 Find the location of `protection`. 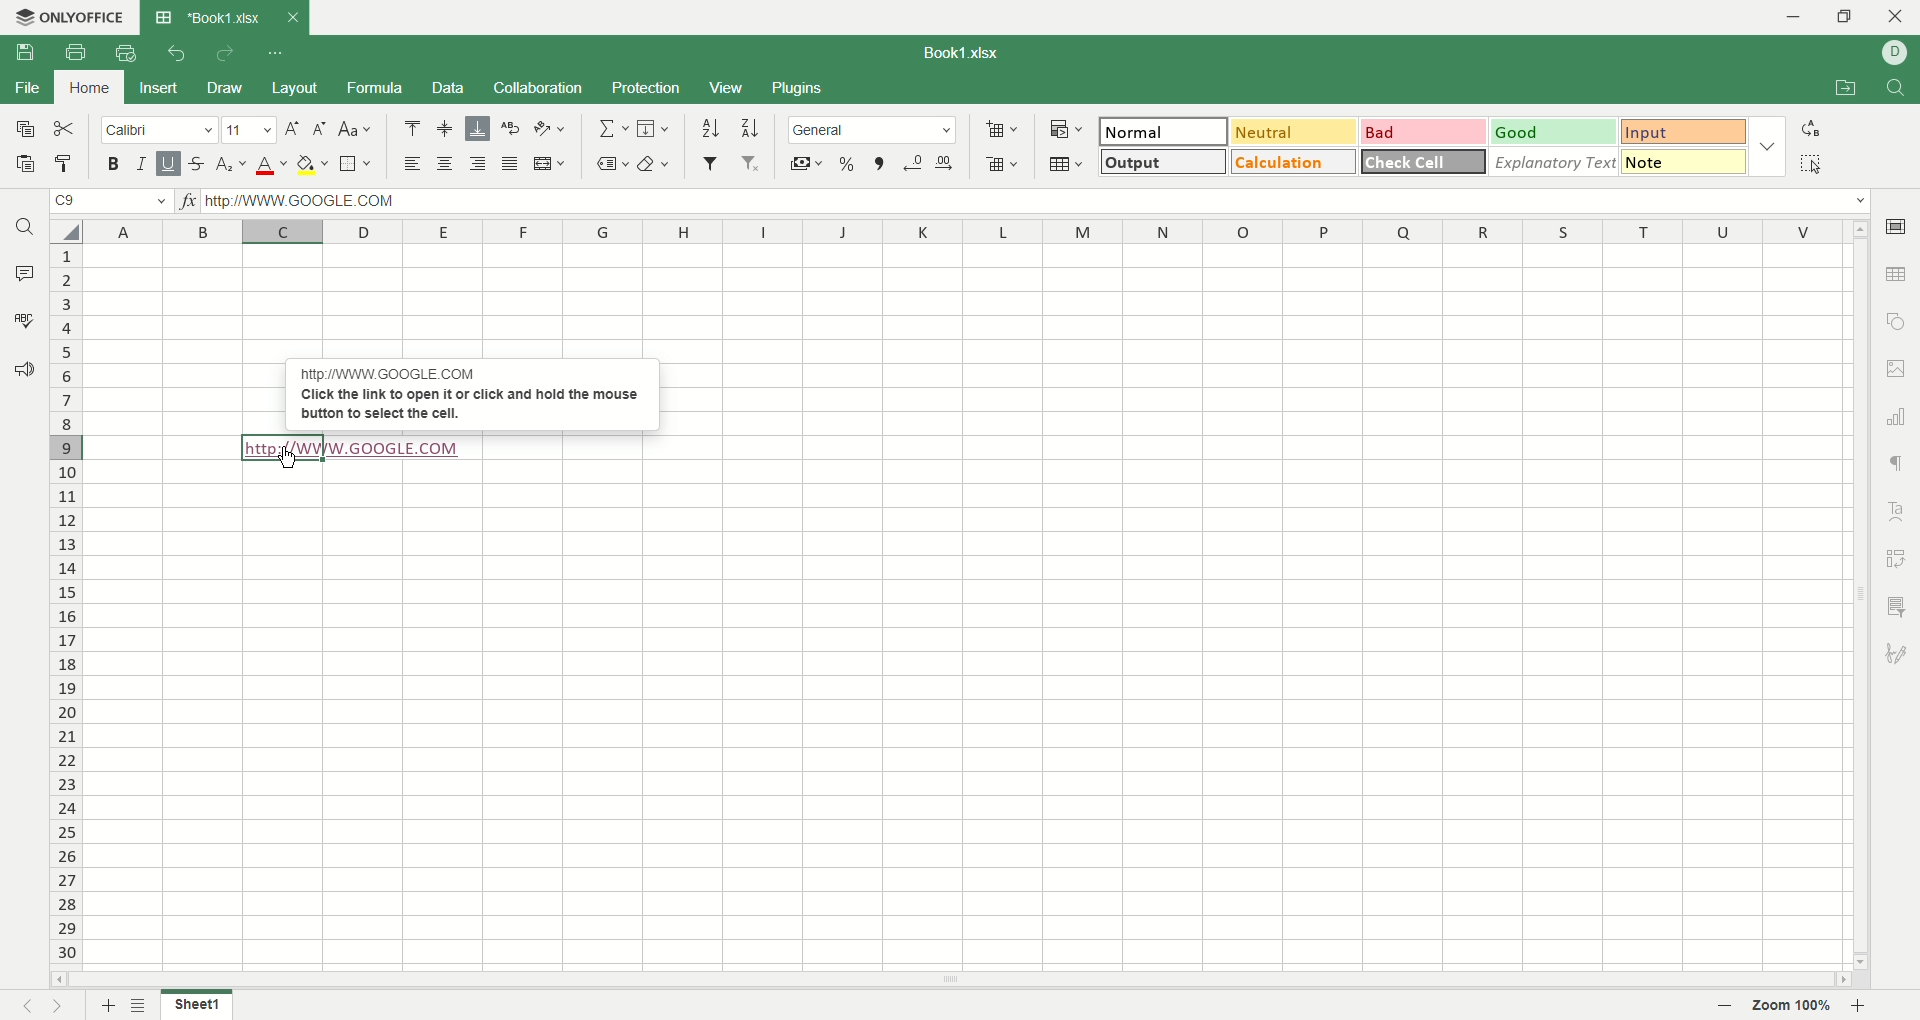

protection is located at coordinates (644, 88).